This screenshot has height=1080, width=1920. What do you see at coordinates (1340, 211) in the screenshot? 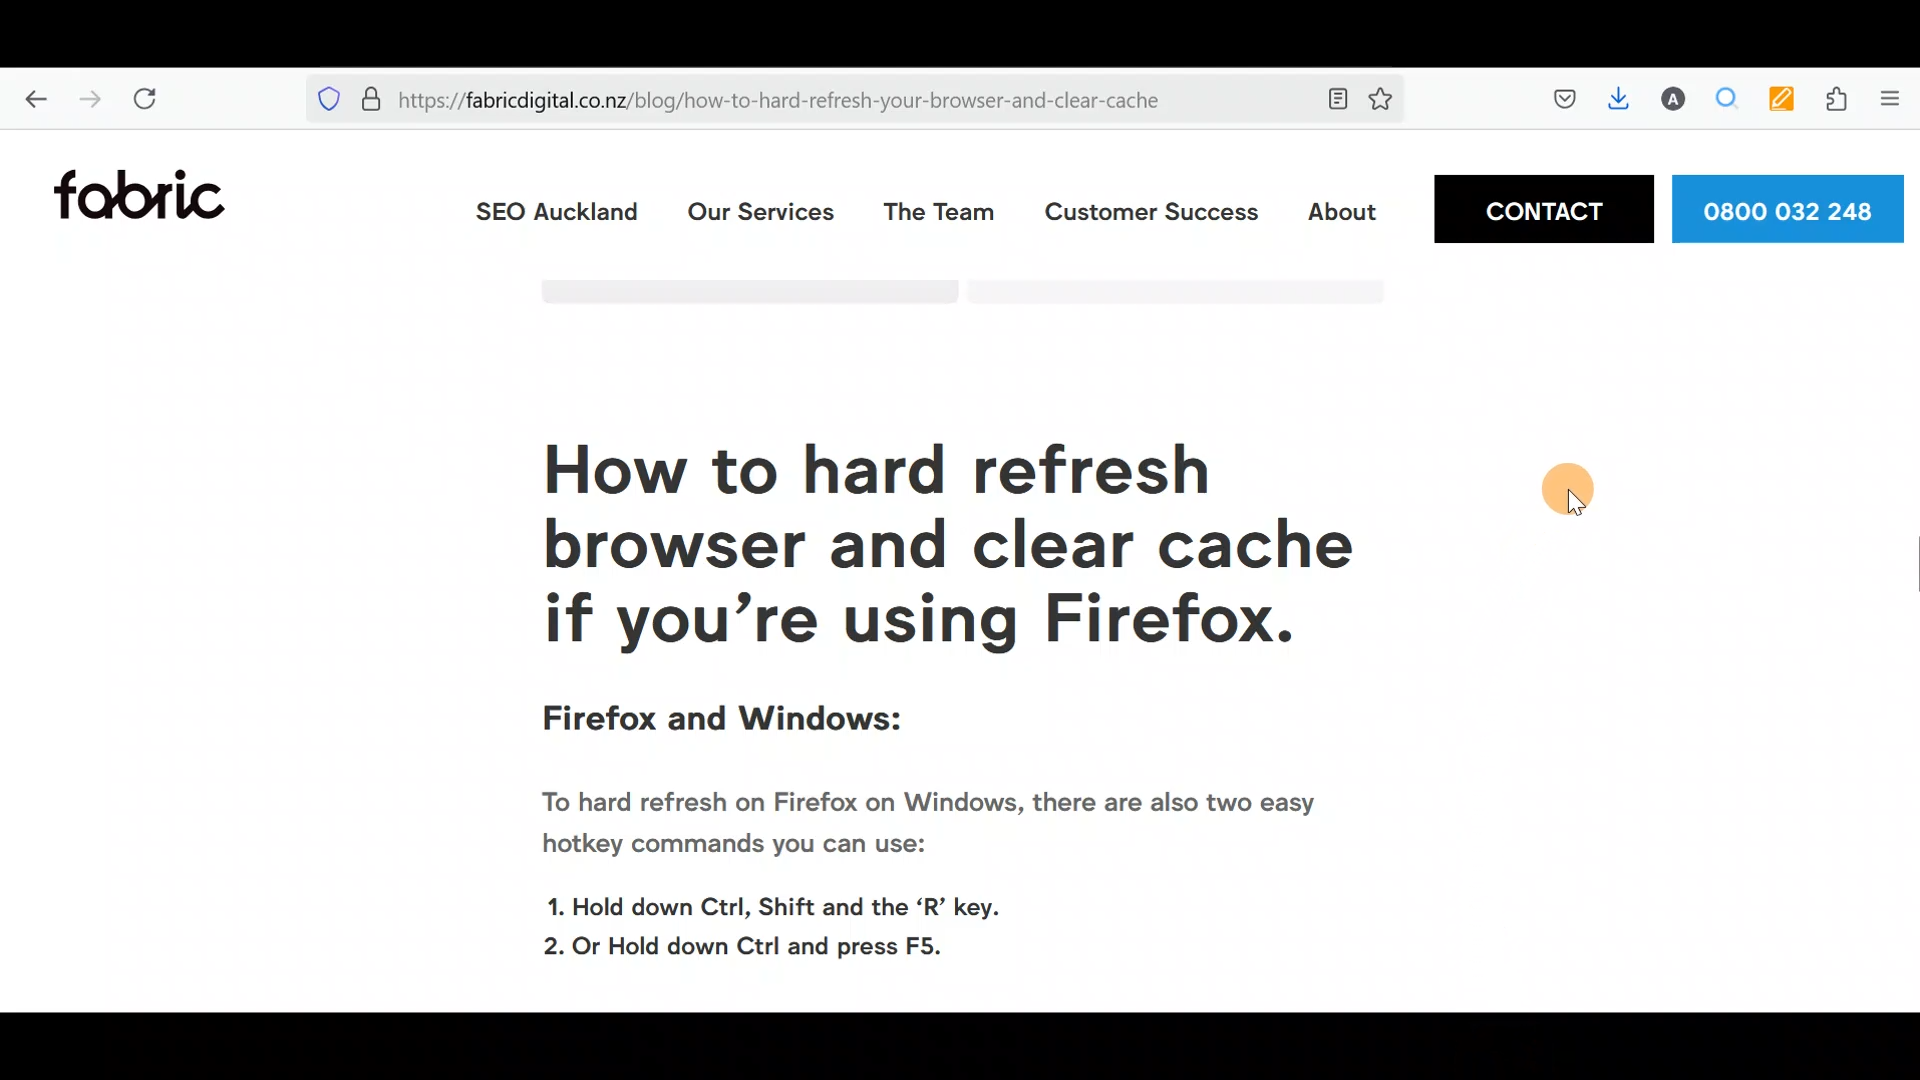
I see `About` at bounding box center [1340, 211].